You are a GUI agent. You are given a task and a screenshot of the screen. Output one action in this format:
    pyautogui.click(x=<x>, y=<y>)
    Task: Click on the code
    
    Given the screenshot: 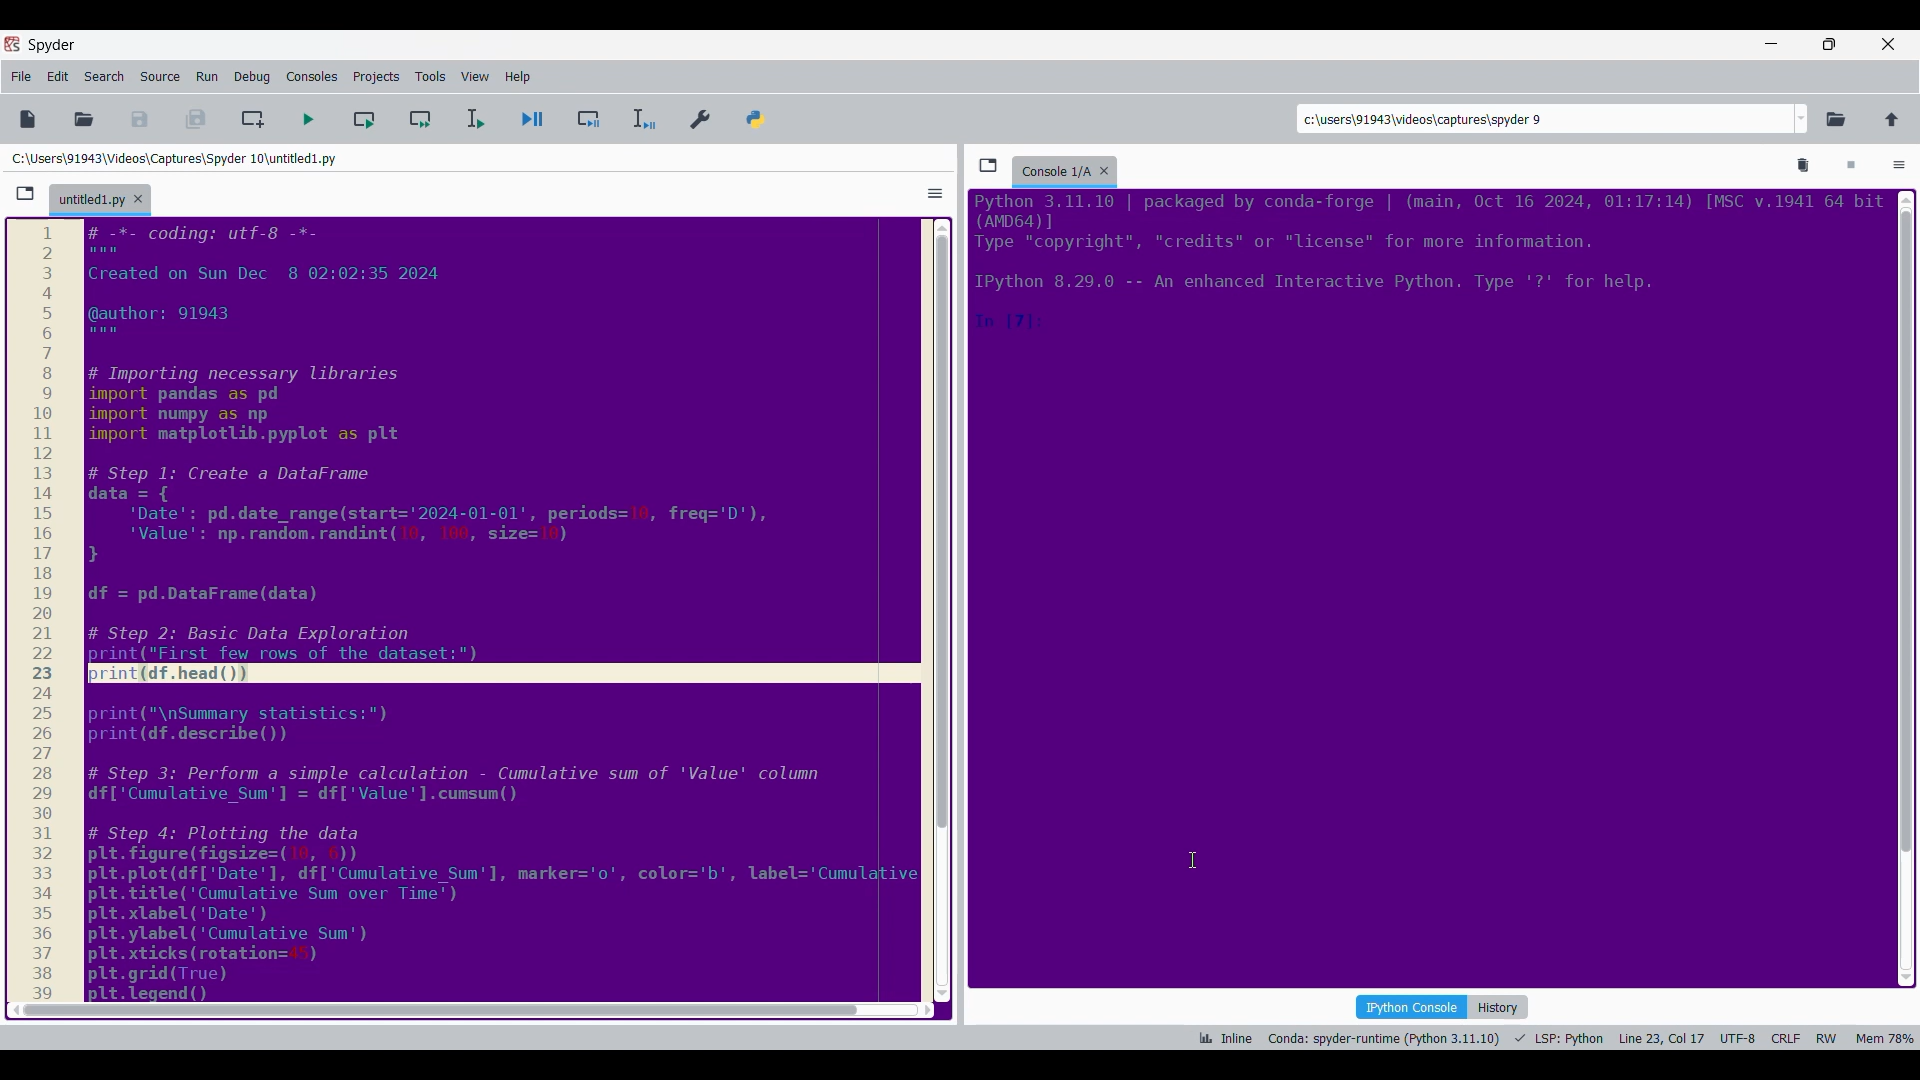 What is the action you would take?
    pyautogui.click(x=497, y=829)
    